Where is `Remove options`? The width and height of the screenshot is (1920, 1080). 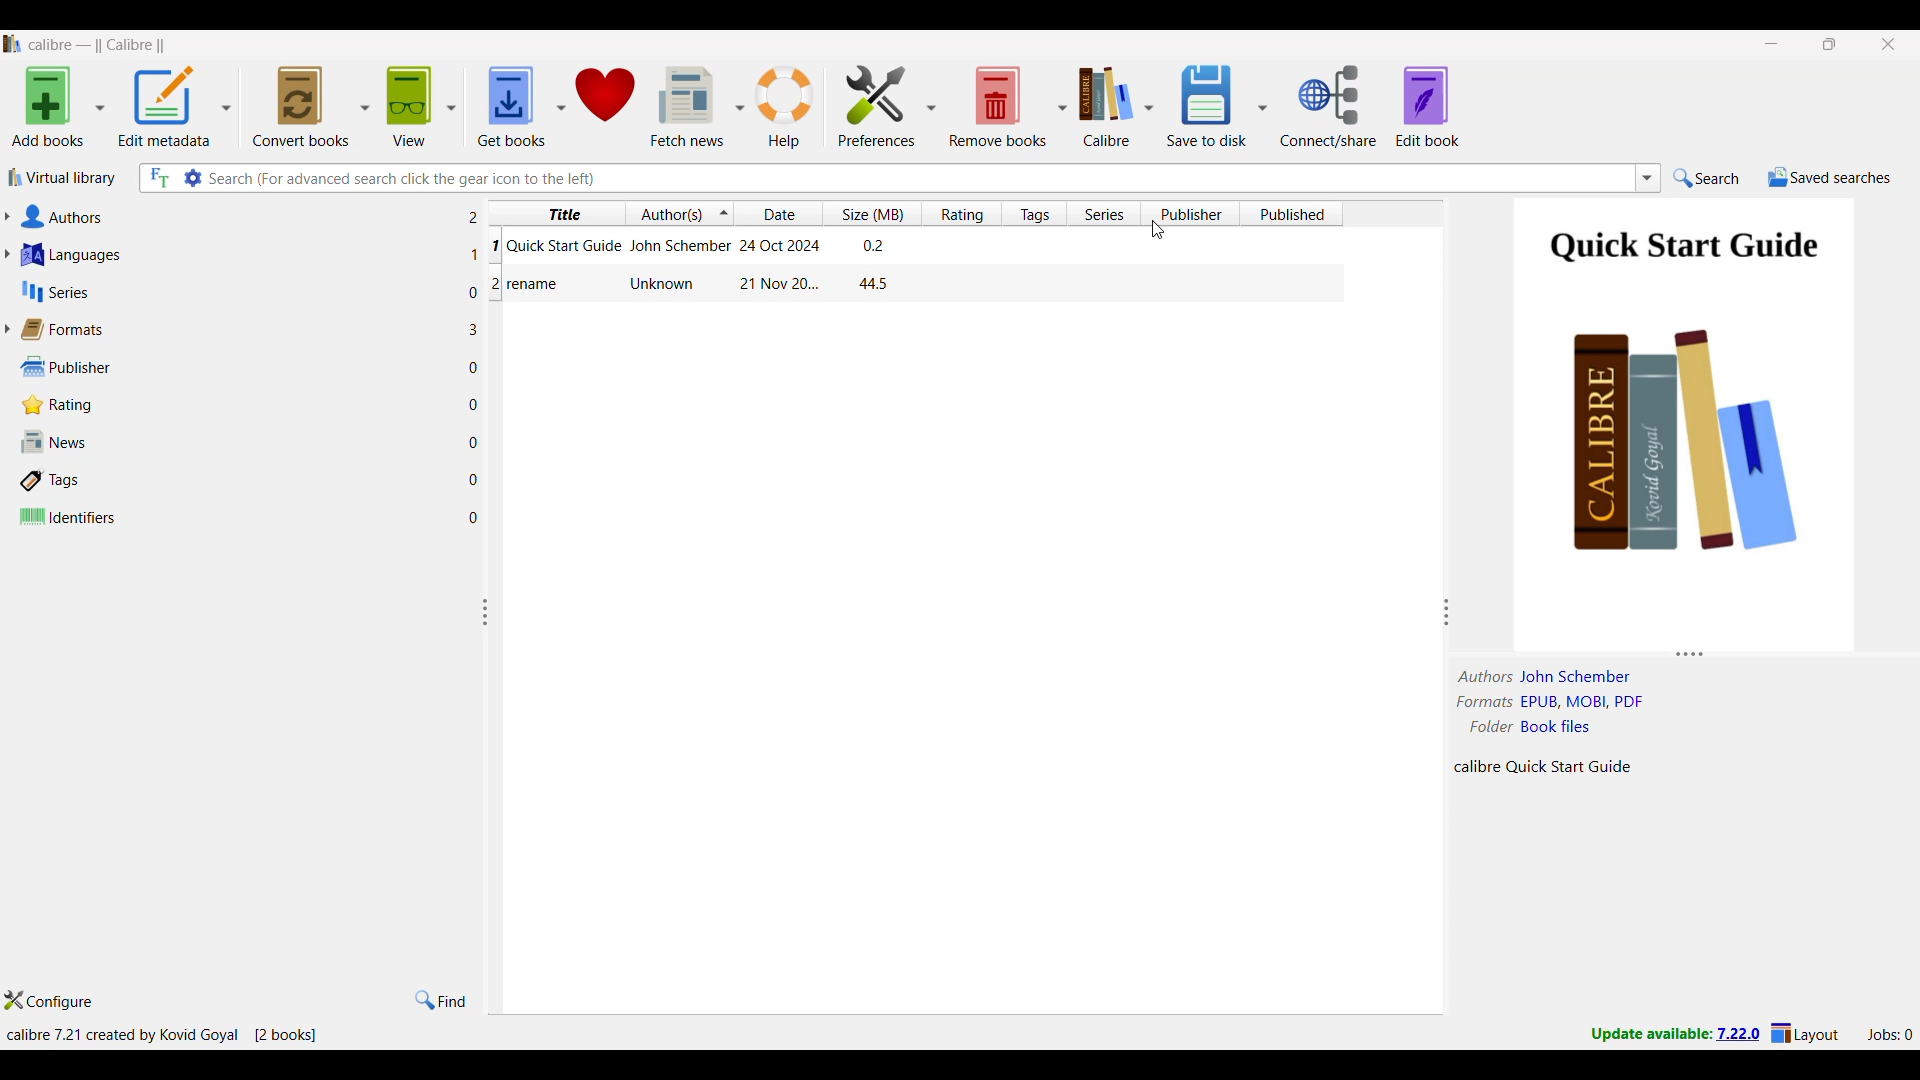
Remove options is located at coordinates (1007, 105).